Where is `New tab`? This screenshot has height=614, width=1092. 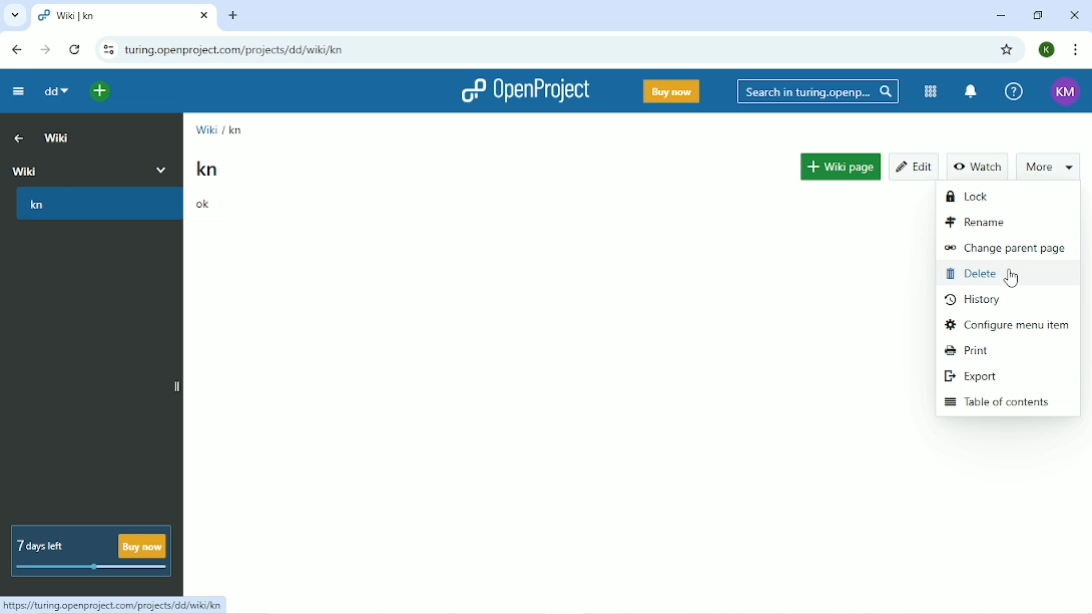
New tab is located at coordinates (233, 15).